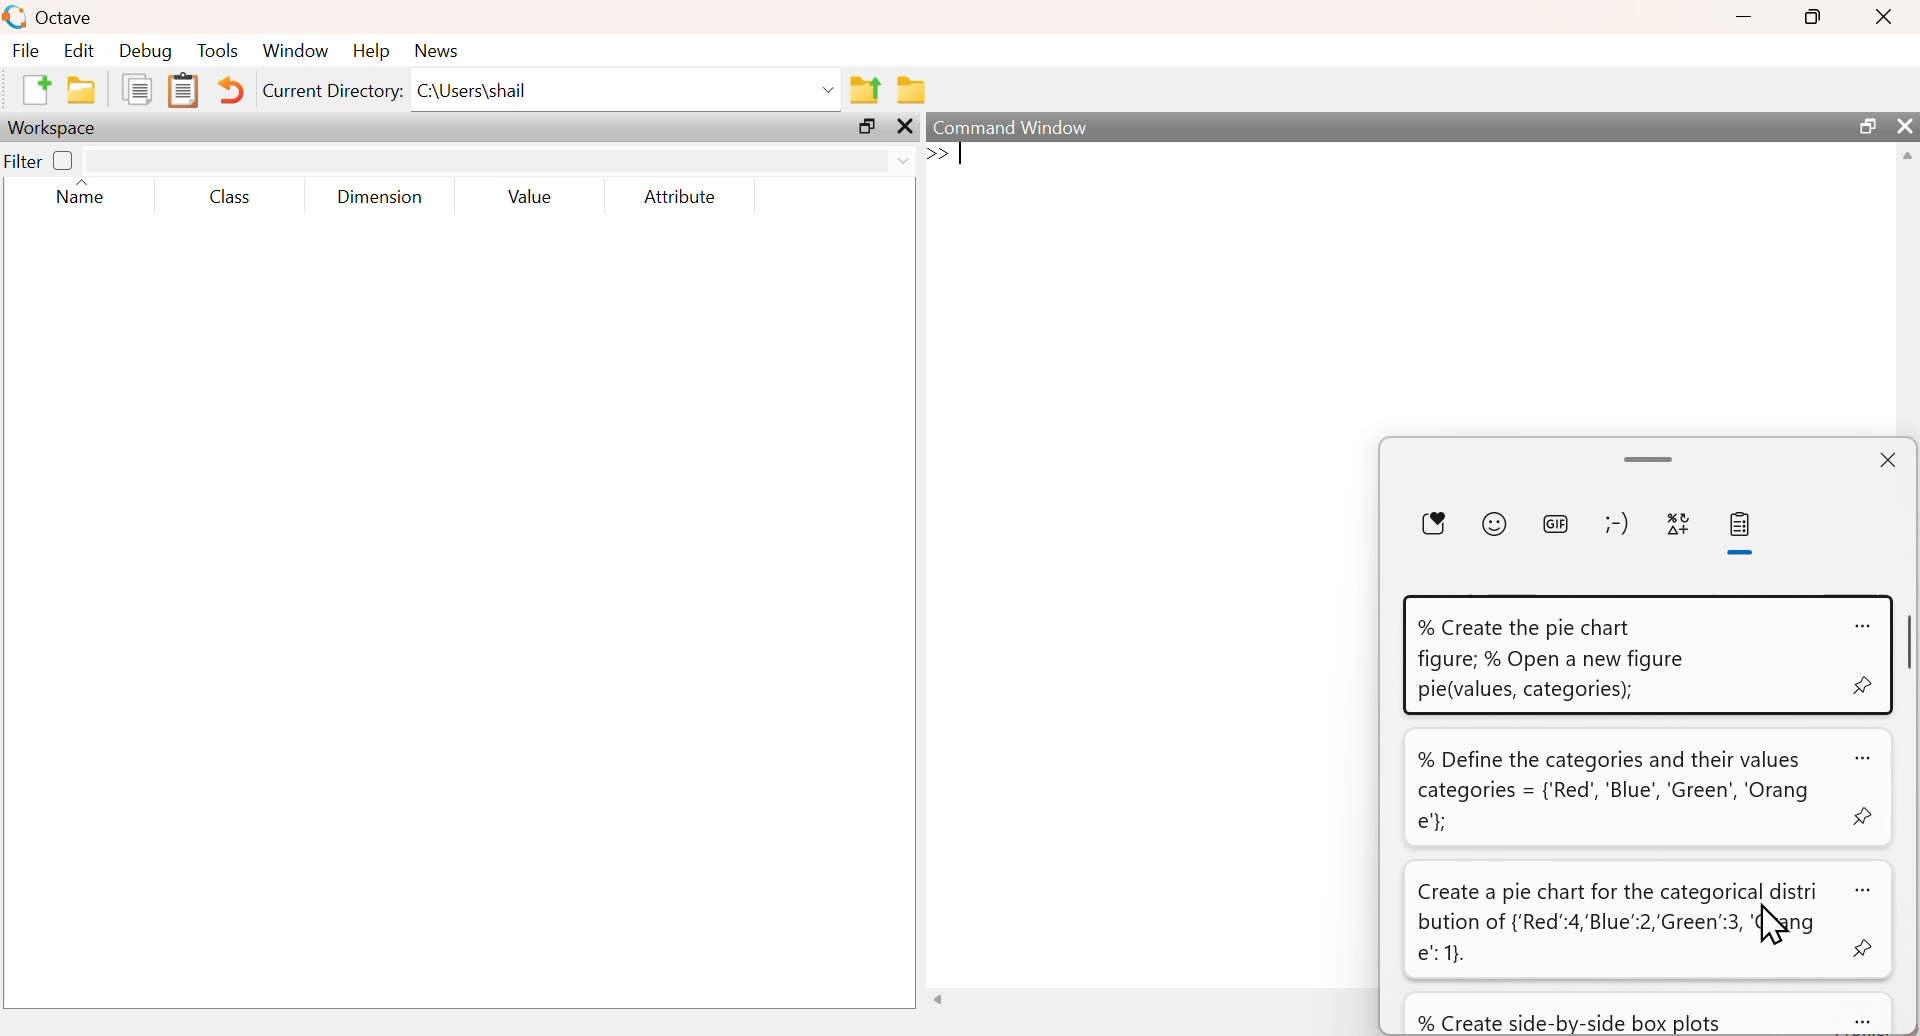 Image resolution: width=1920 pixels, height=1036 pixels. What do you see at coordinates (137, 88) in the screenshot?
I see `Duplicate` at bounding box center [137, 88].